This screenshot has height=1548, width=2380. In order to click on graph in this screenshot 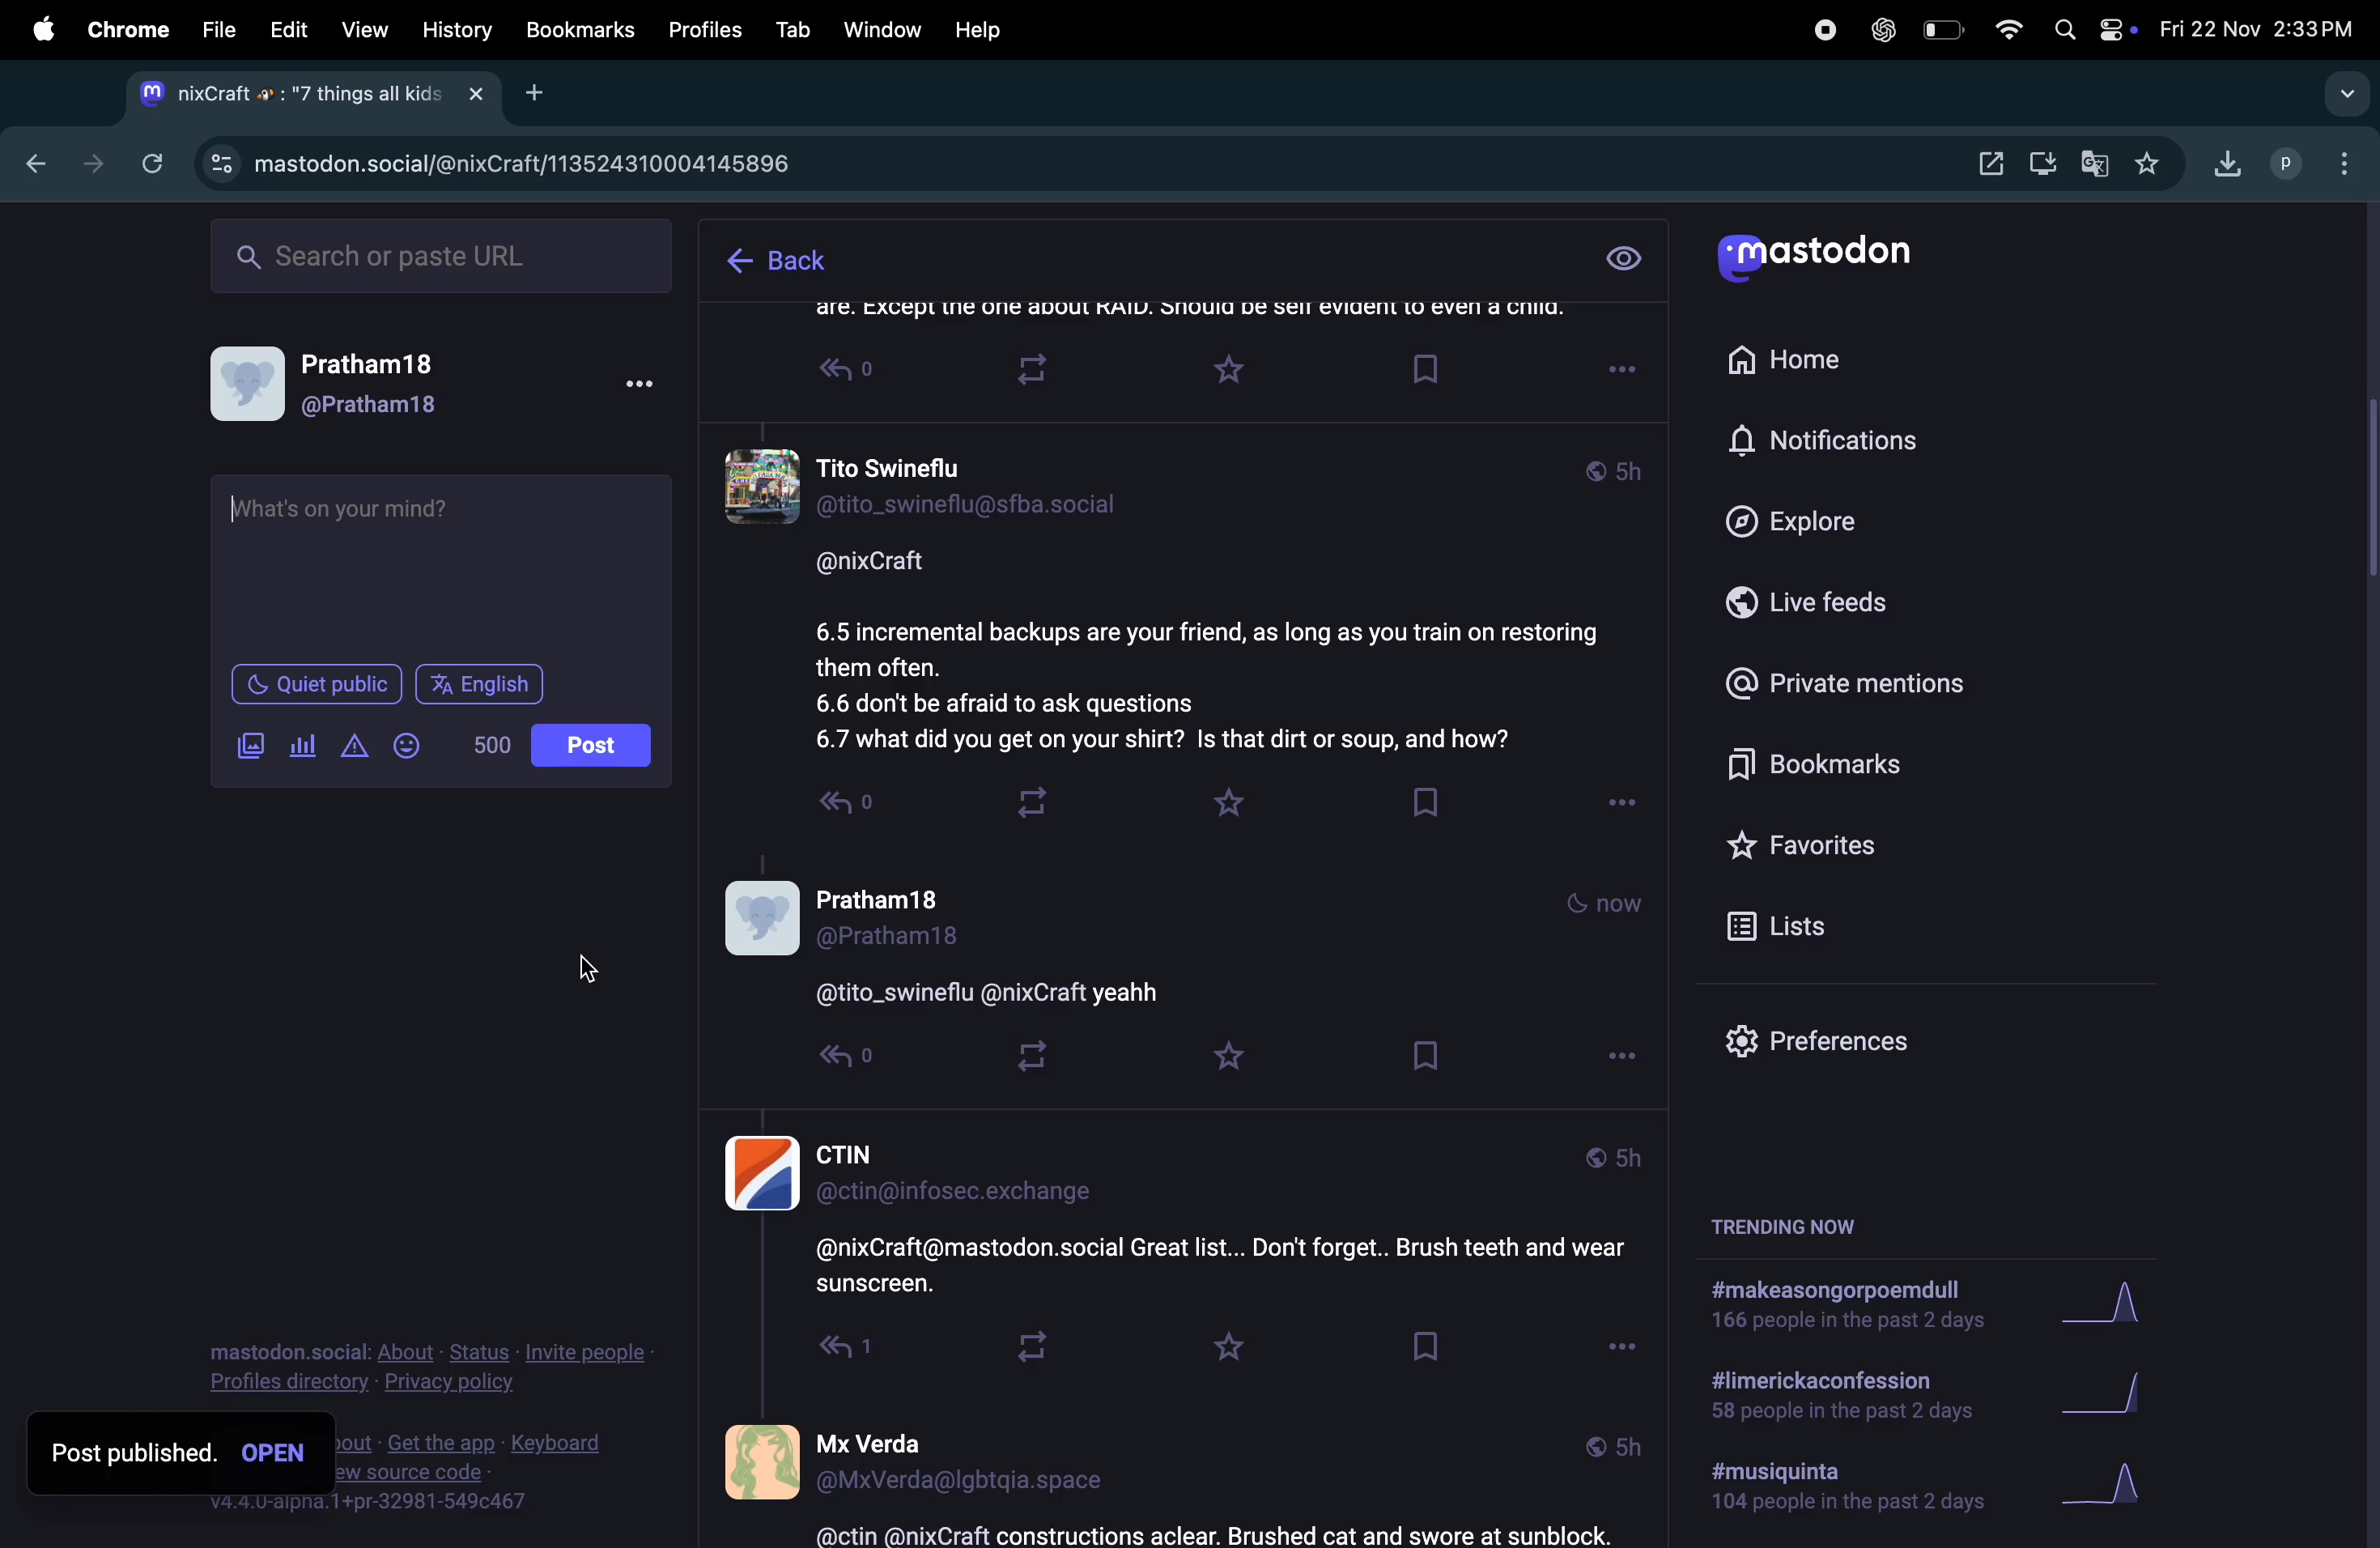, I will do `click(2120, 1389)`.